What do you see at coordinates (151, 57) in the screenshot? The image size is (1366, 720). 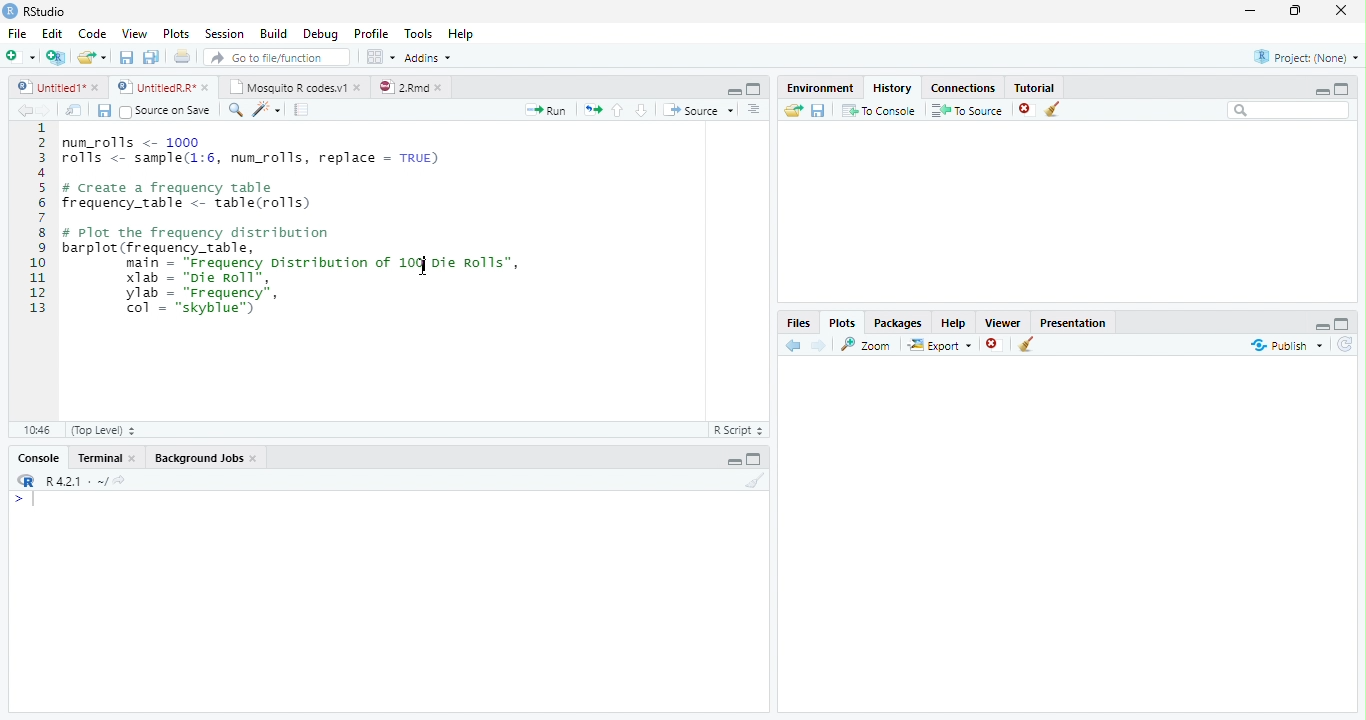 I see `Save all open files` at bounding box center [151, 57].